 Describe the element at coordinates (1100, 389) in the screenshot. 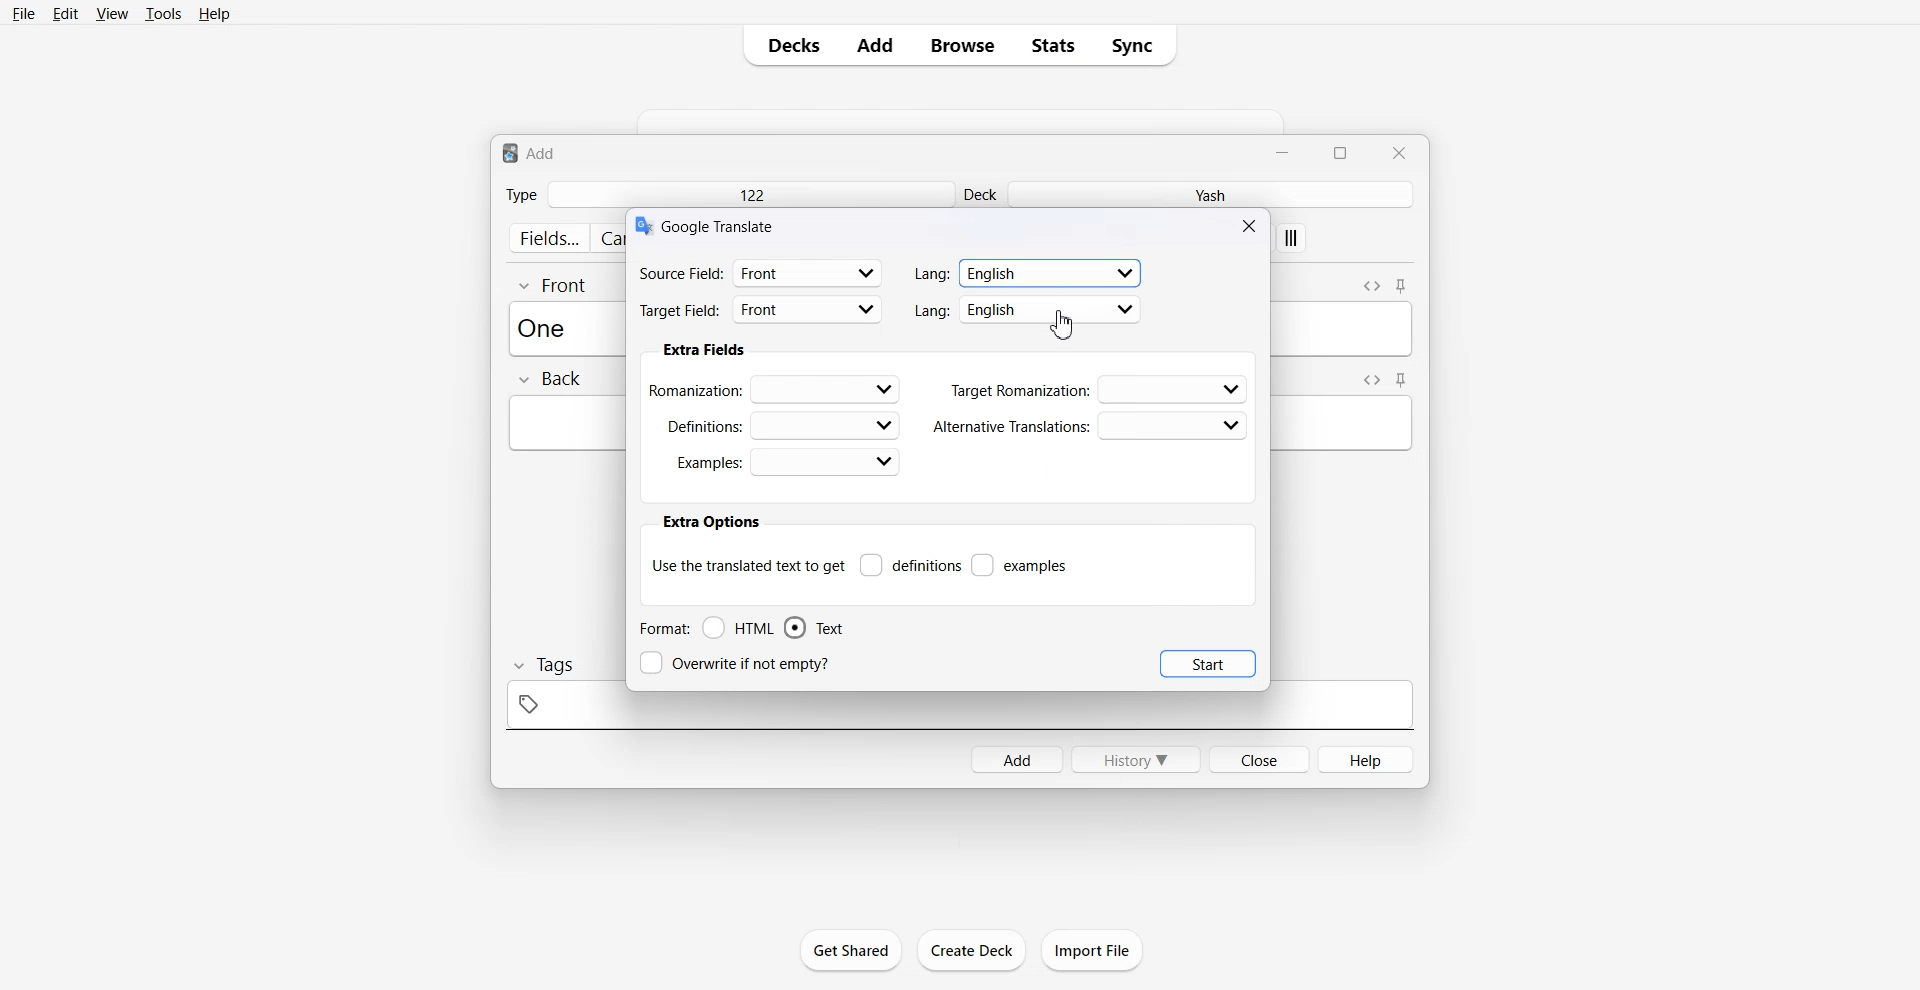

I see `Target Romanization` at that location.